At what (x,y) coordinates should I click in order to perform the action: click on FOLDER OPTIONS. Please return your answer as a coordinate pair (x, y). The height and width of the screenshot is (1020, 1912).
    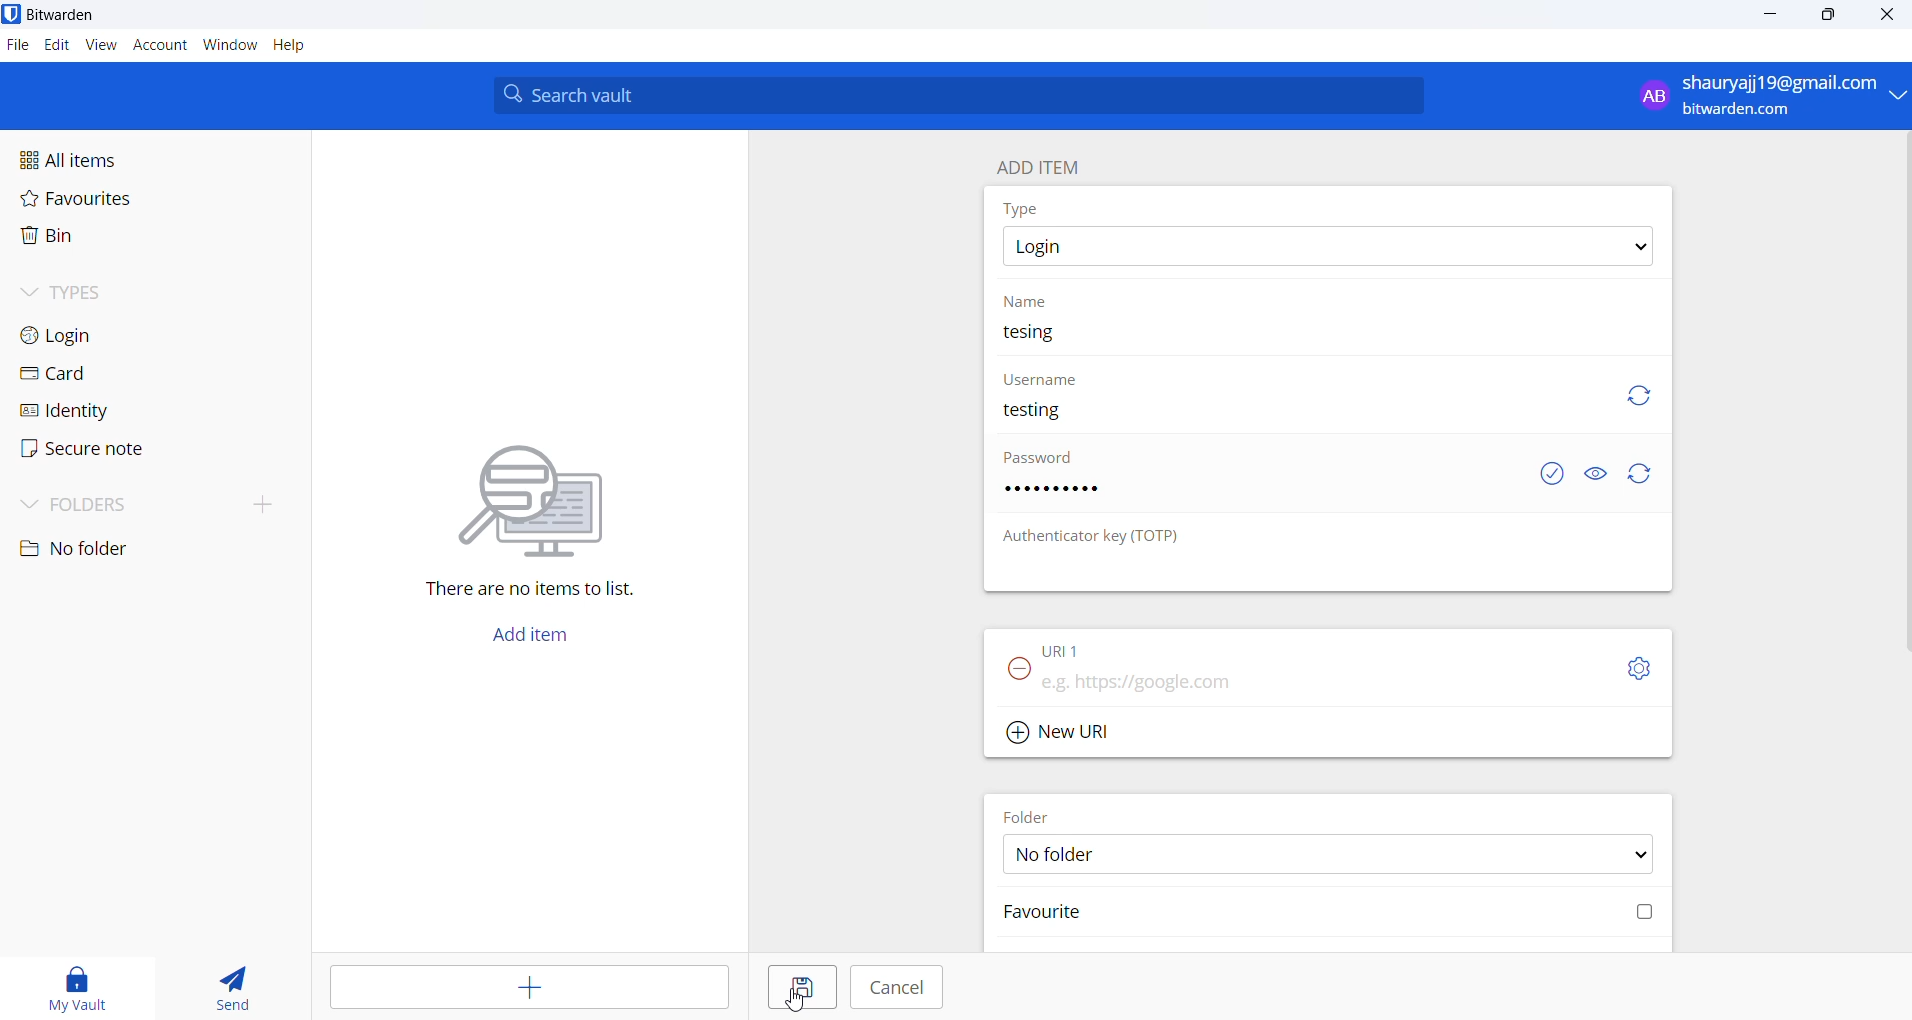
    Looking at the image, I should click on (1337, 853).